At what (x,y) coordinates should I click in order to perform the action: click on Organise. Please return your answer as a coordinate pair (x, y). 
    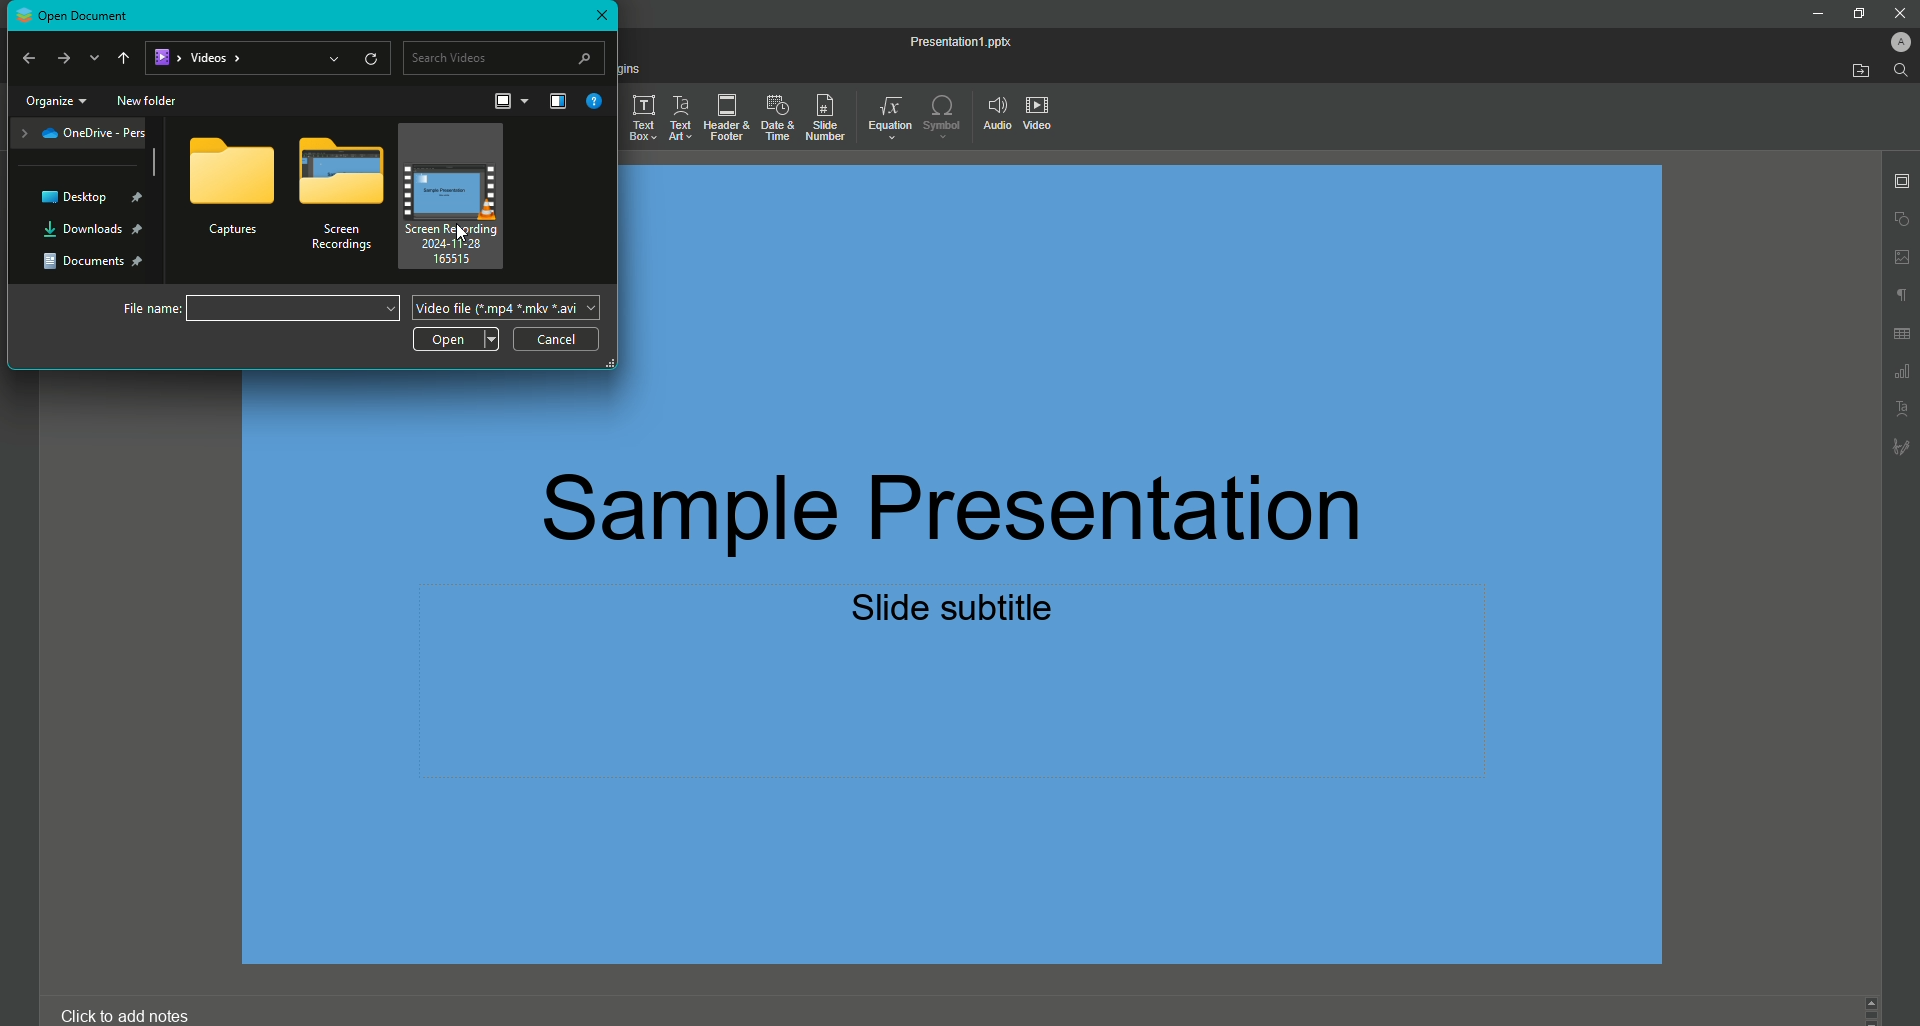
    Looking at the image, I should click on (559, 102).